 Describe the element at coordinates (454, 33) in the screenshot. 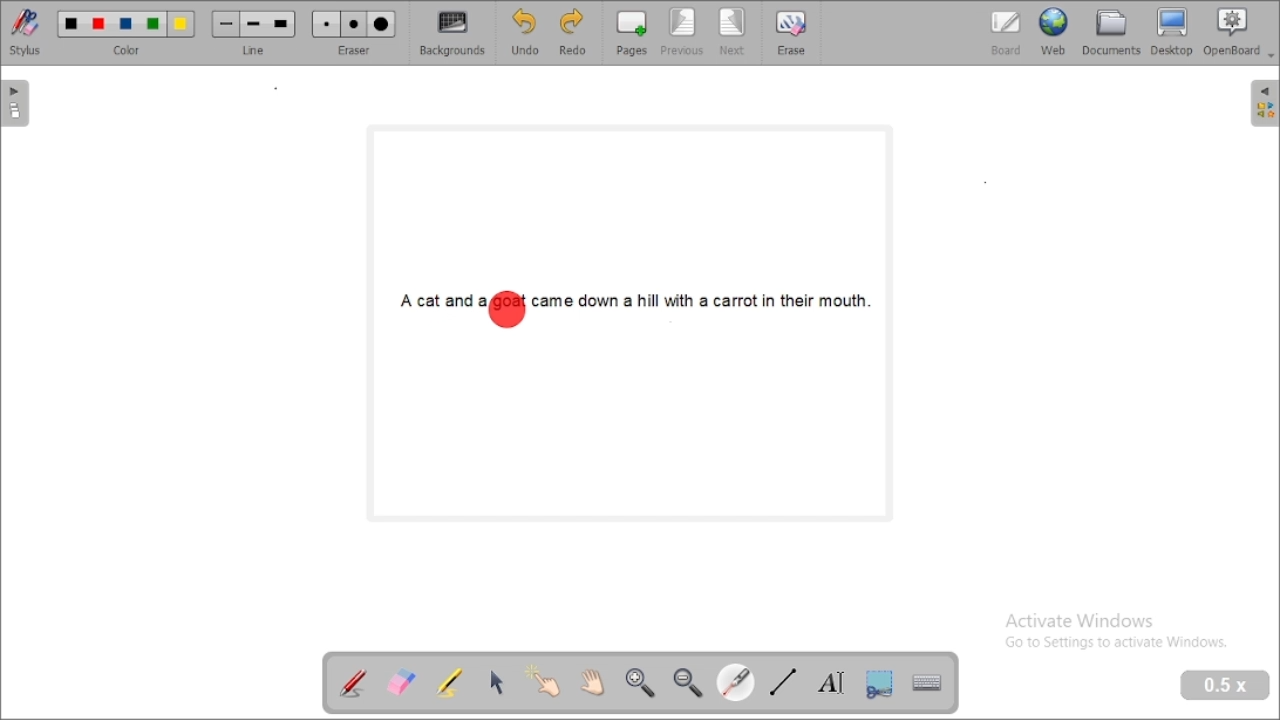

I see `backgrounds` at that location.